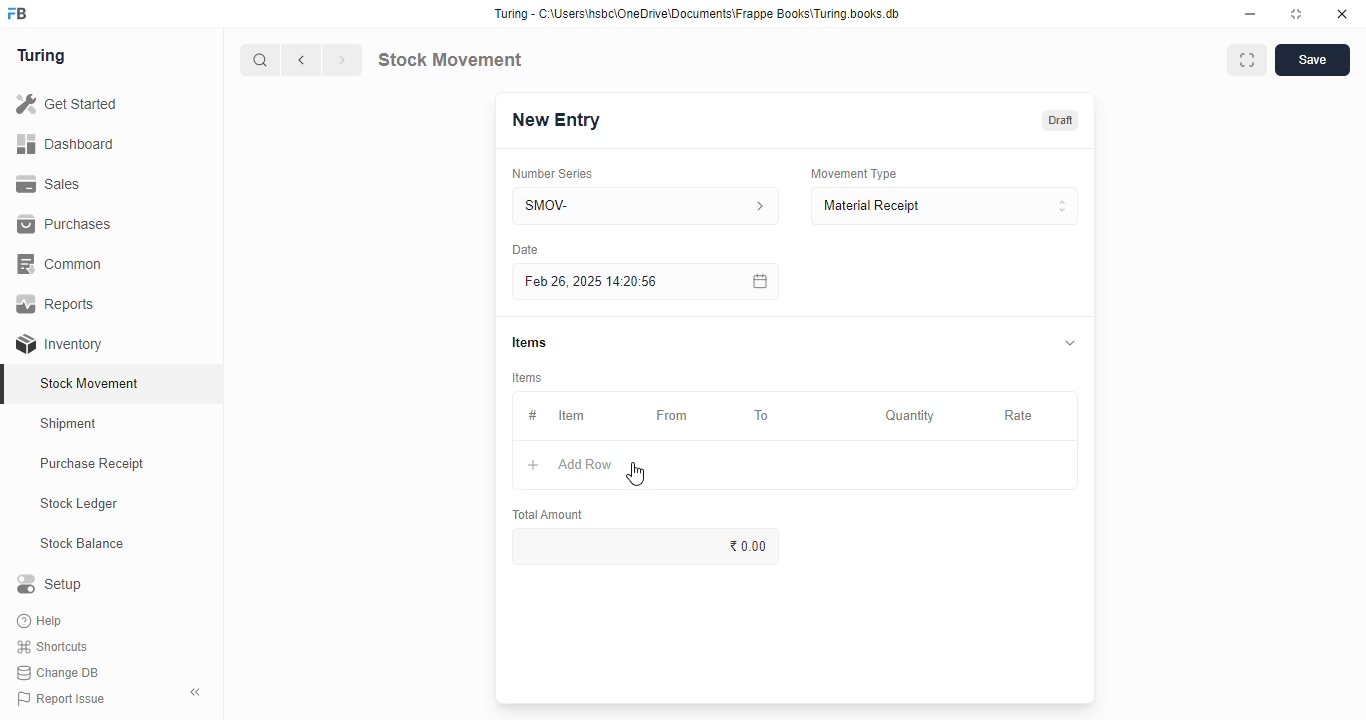 The width and height of the screenshot is (1366, 720). What do you see at coordinates (944, 206) in the screenshot?
I see `material receipt` at bounding box center [944, 206].